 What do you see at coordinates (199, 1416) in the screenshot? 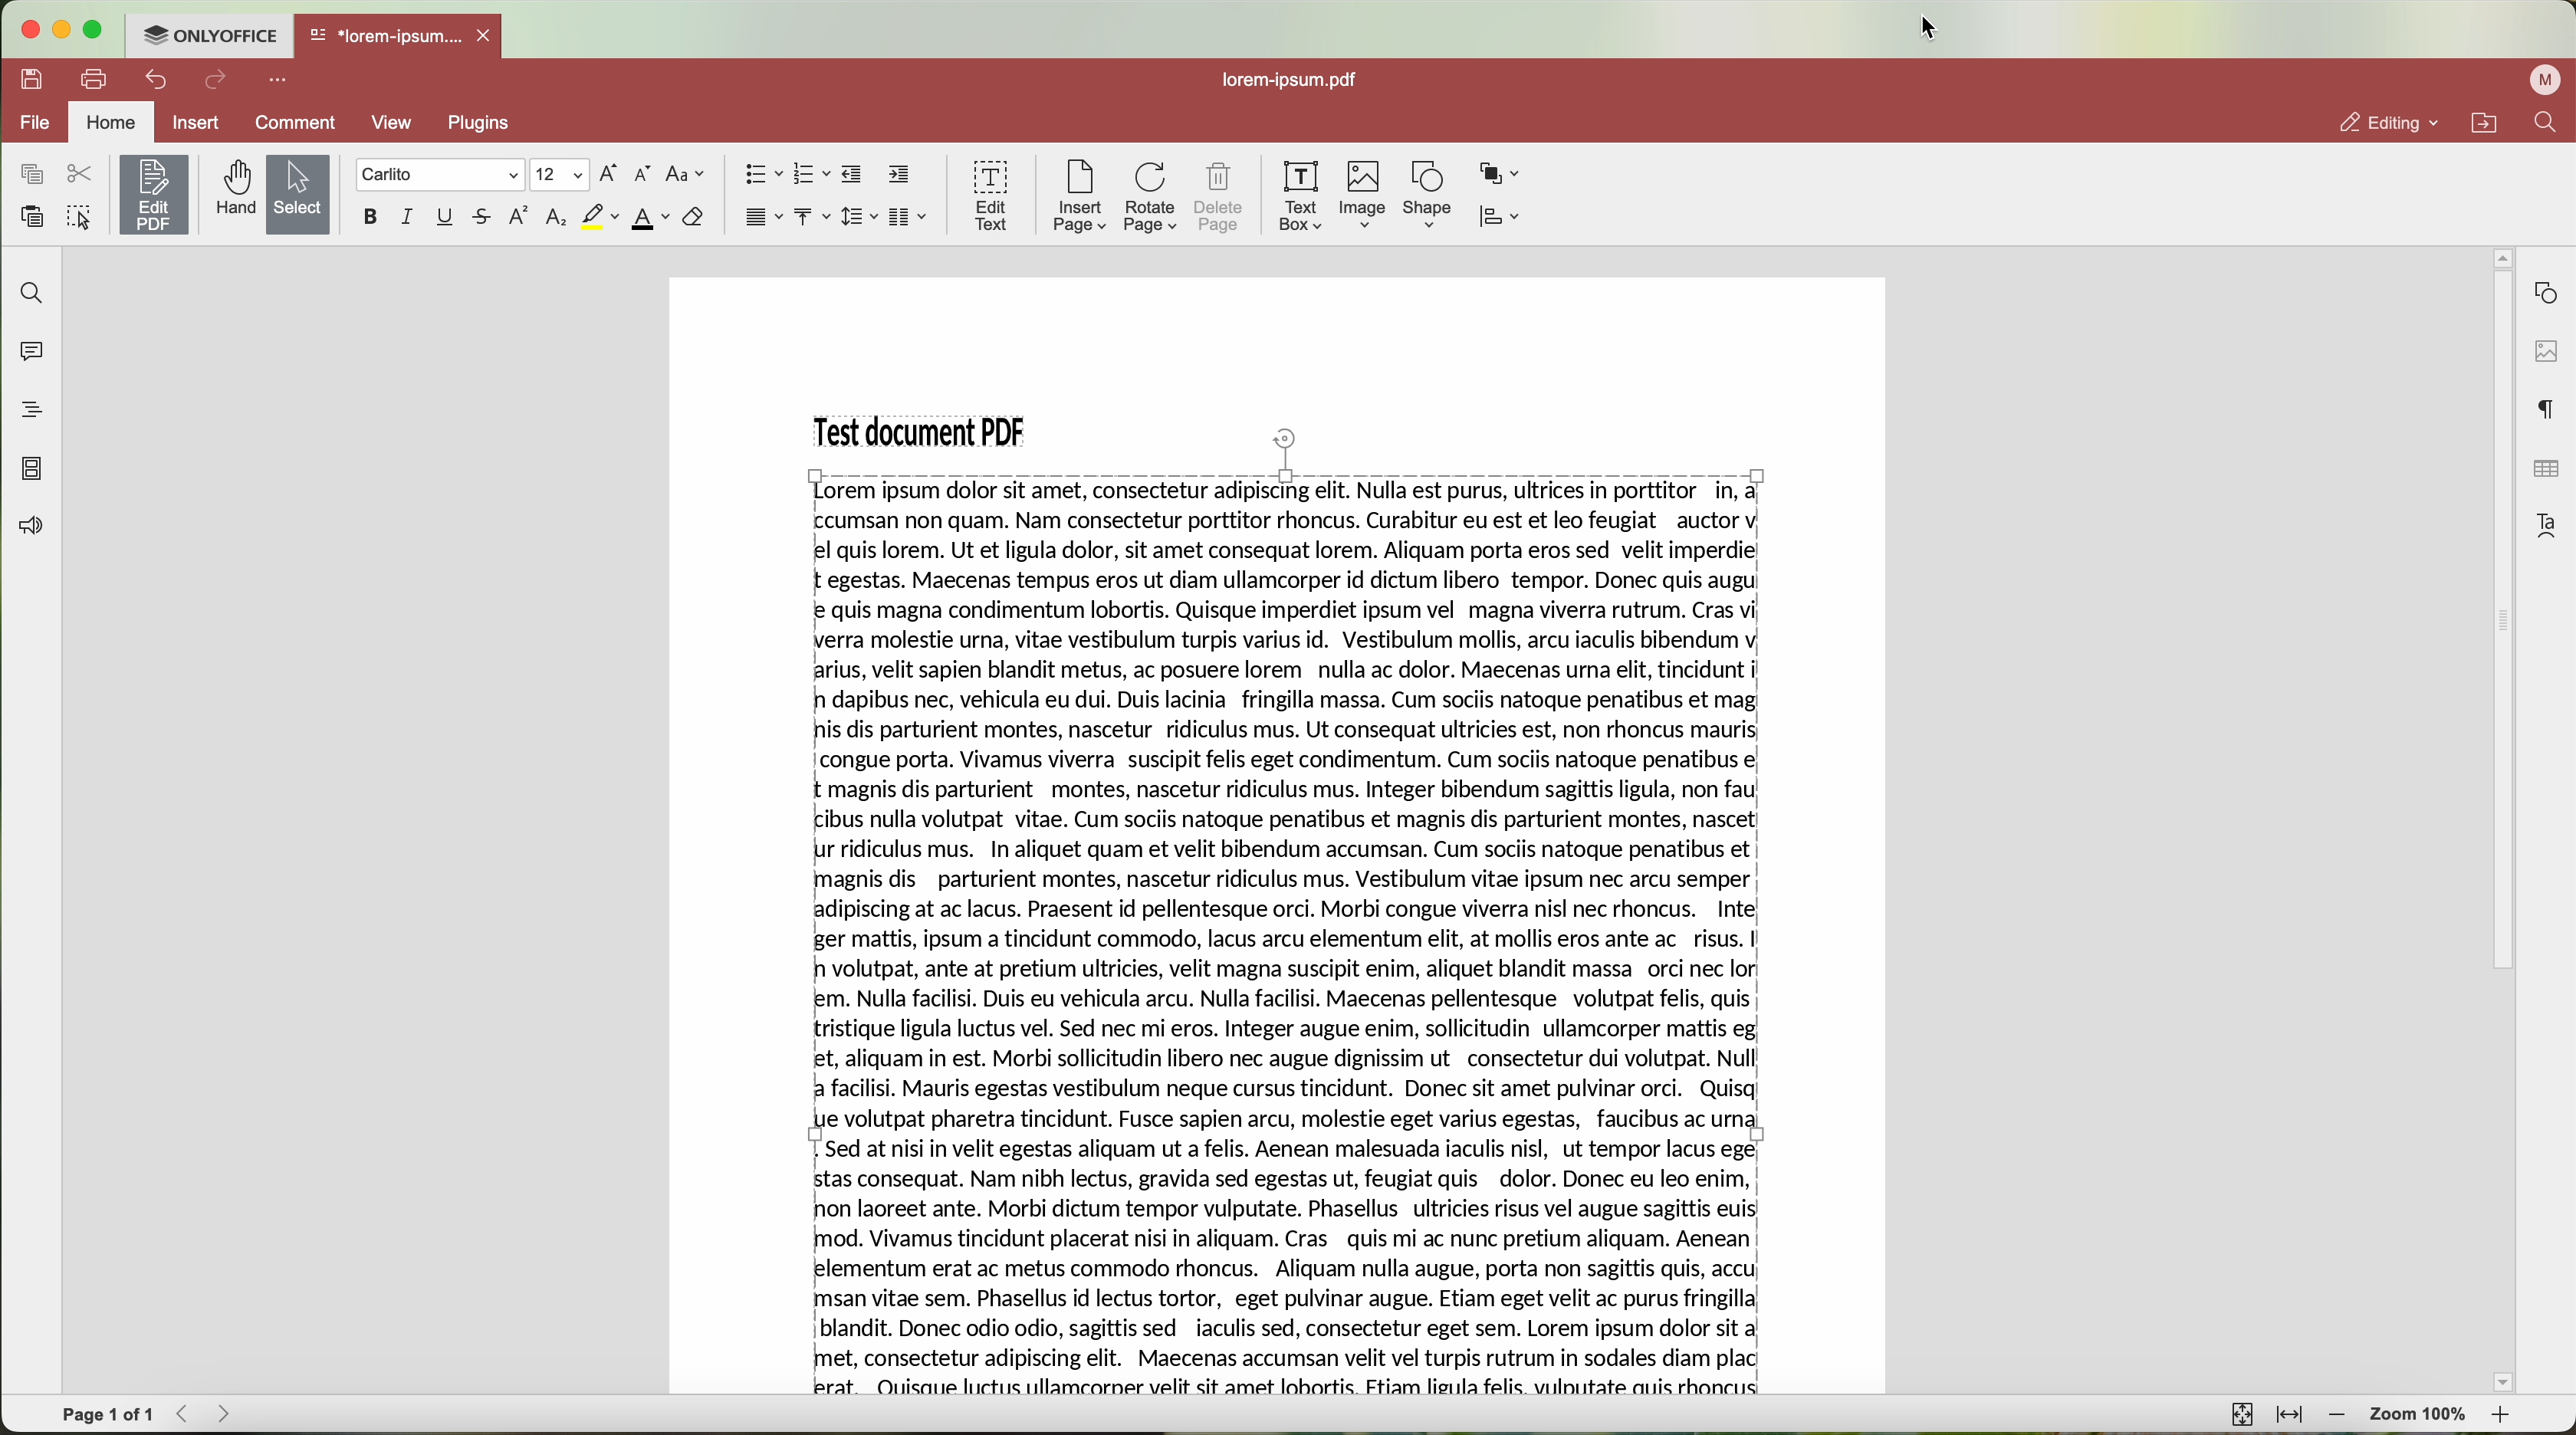
I see `navigate arrows` at bounding box center [199, 1416].